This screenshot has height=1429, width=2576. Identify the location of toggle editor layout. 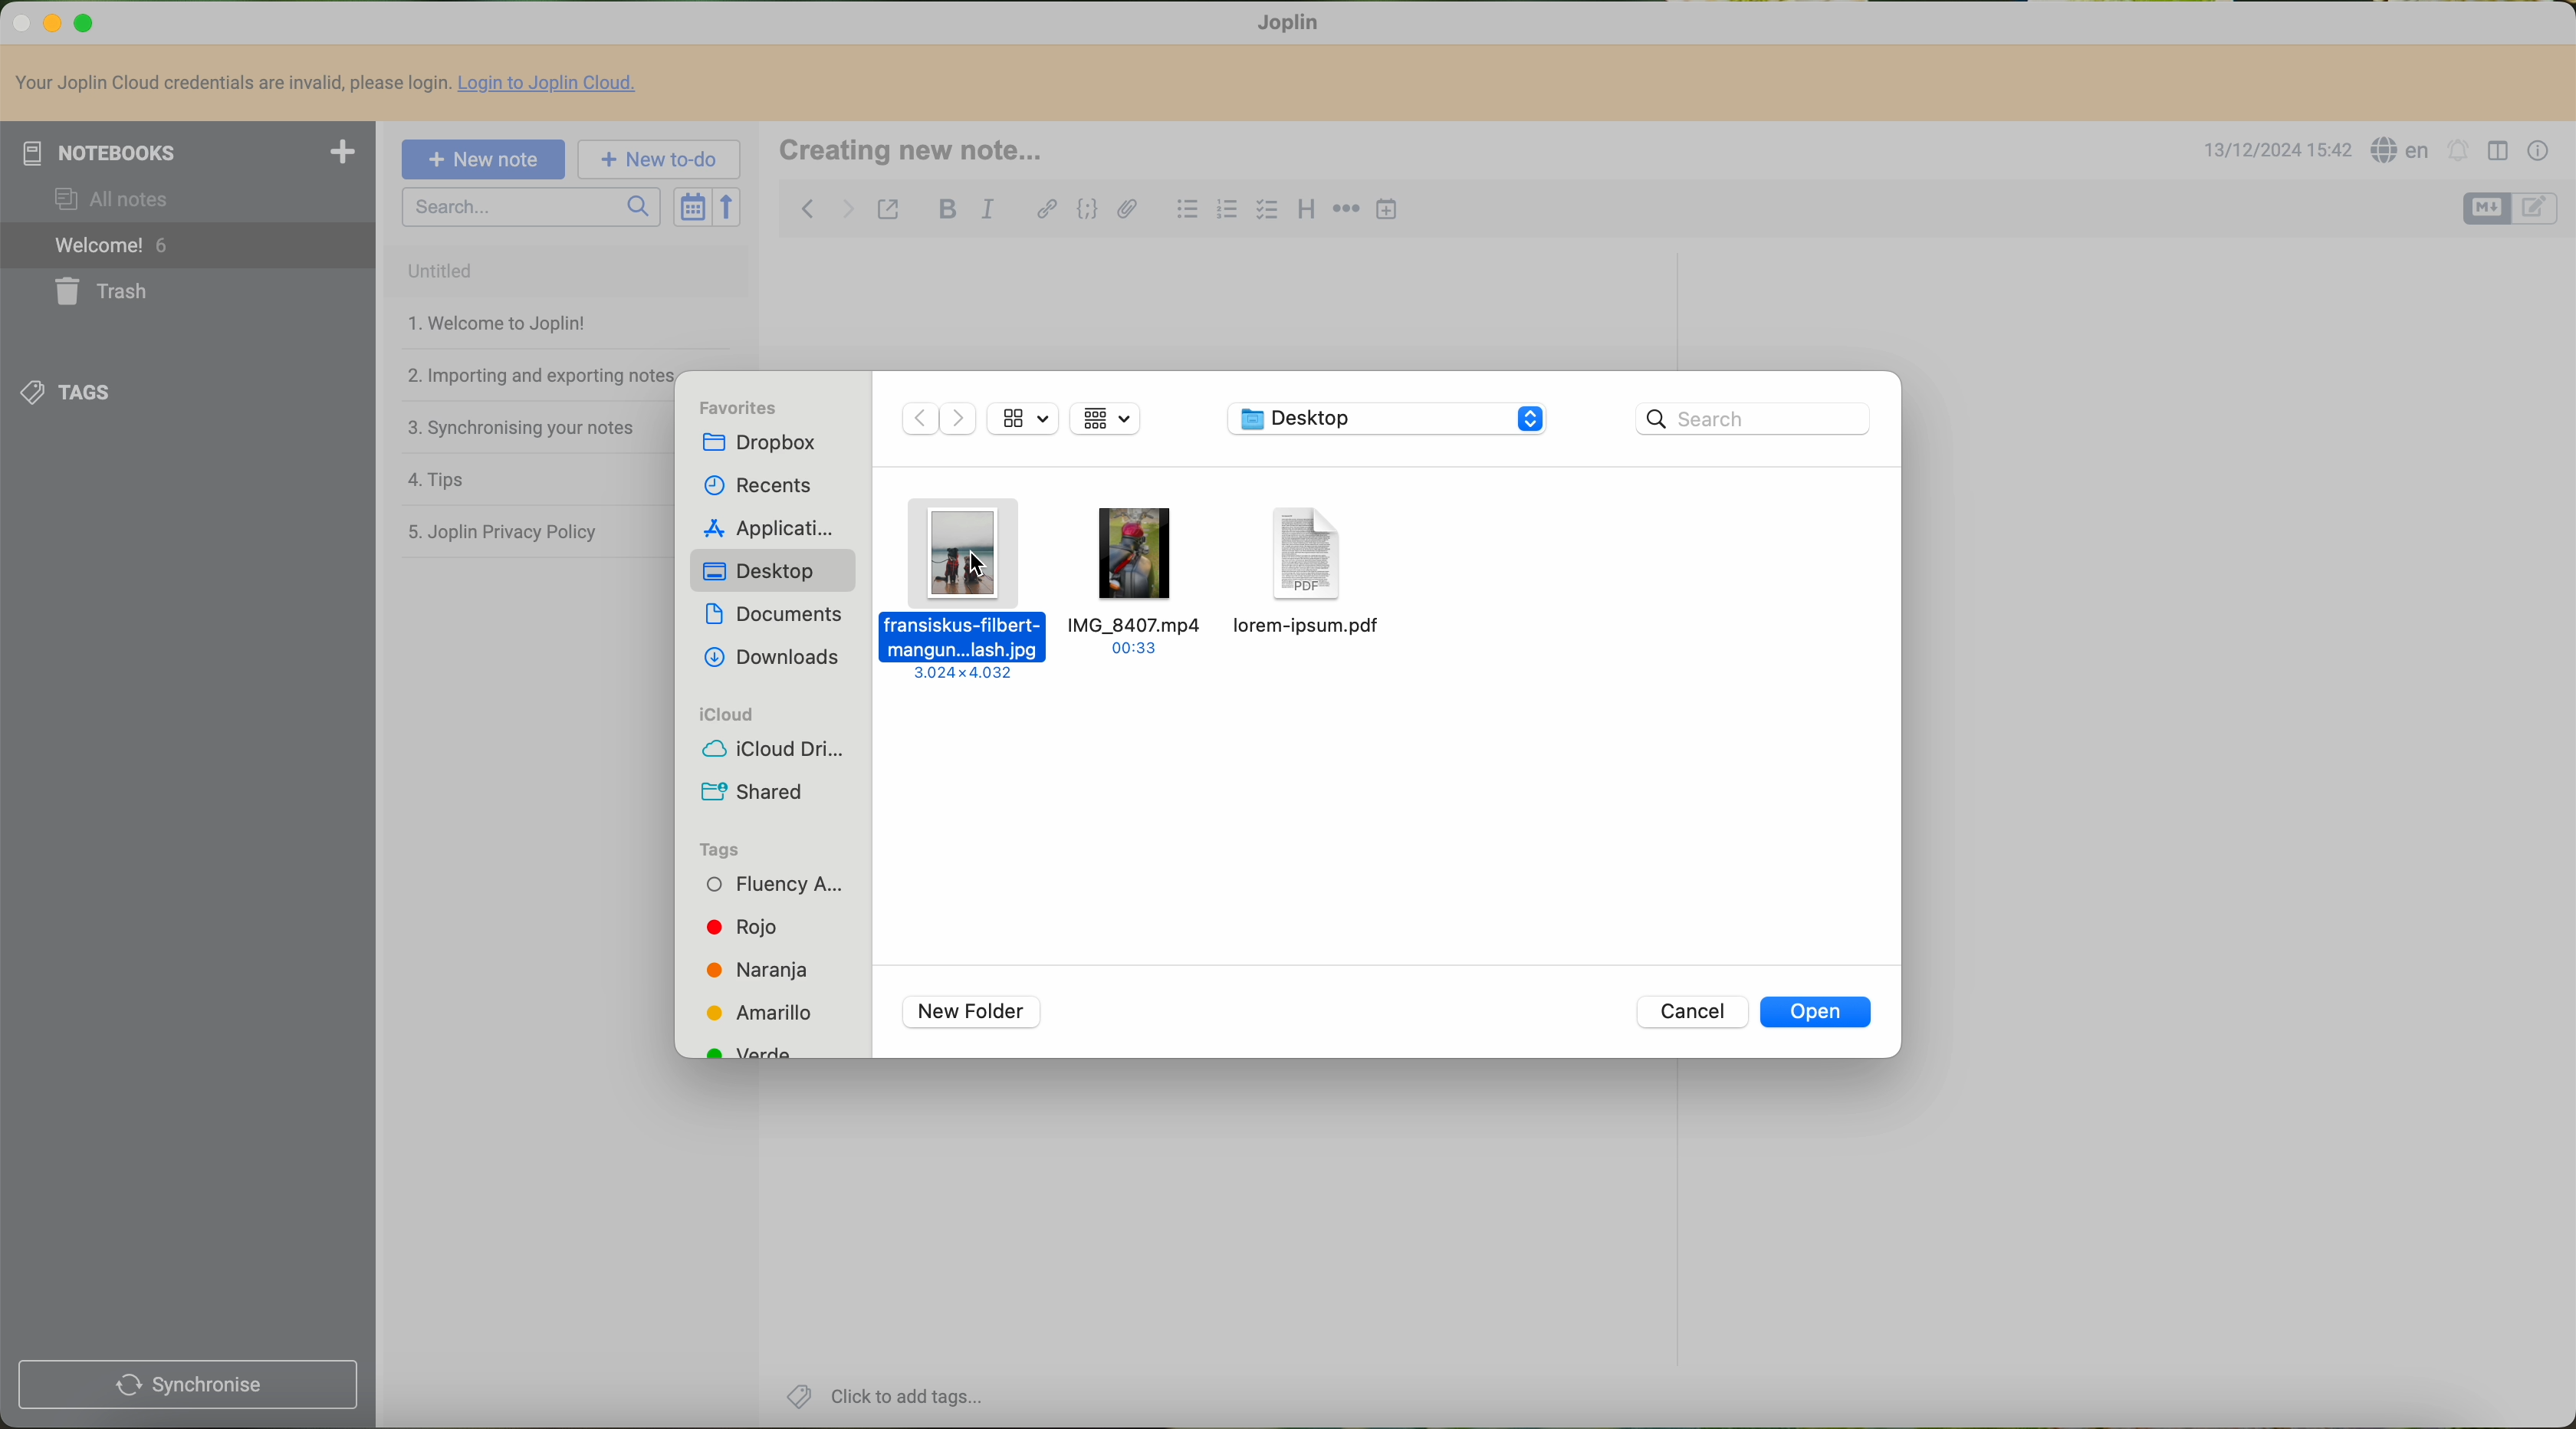
(2500, 152).